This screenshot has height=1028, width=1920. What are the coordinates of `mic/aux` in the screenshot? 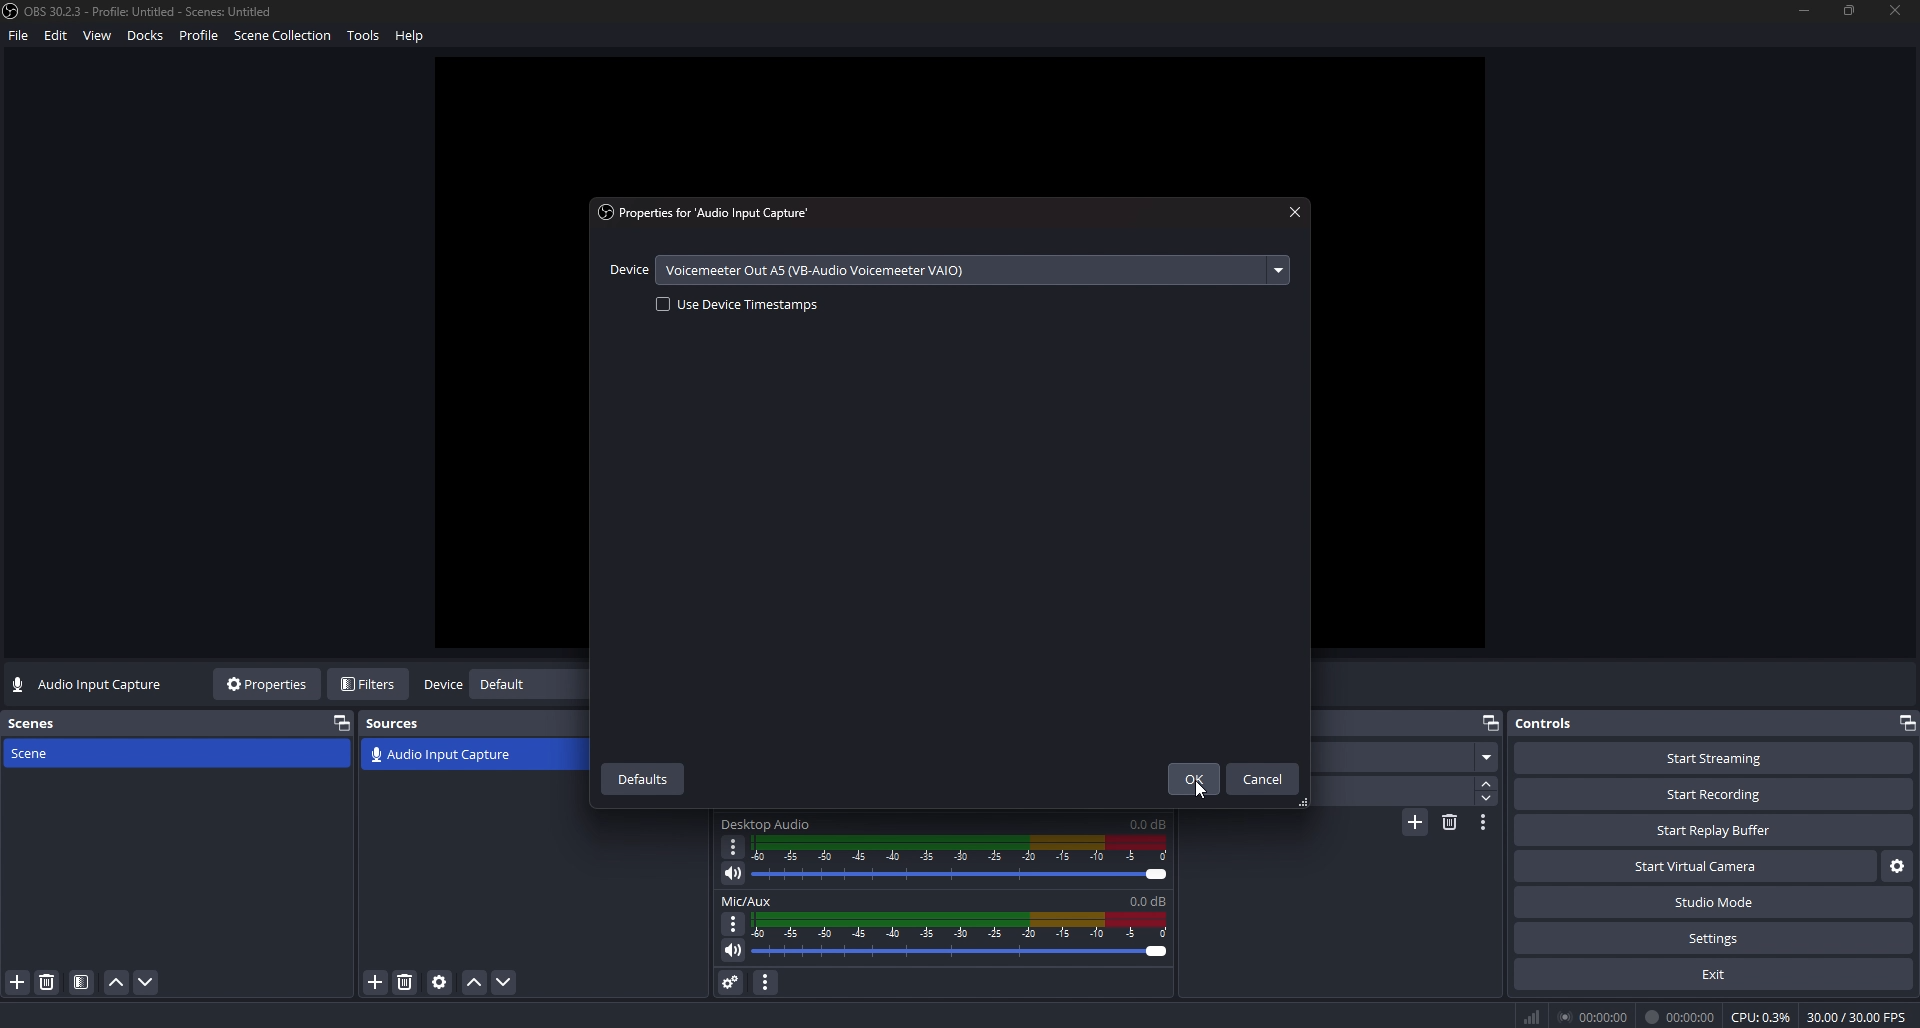 It's located at (767, 825).